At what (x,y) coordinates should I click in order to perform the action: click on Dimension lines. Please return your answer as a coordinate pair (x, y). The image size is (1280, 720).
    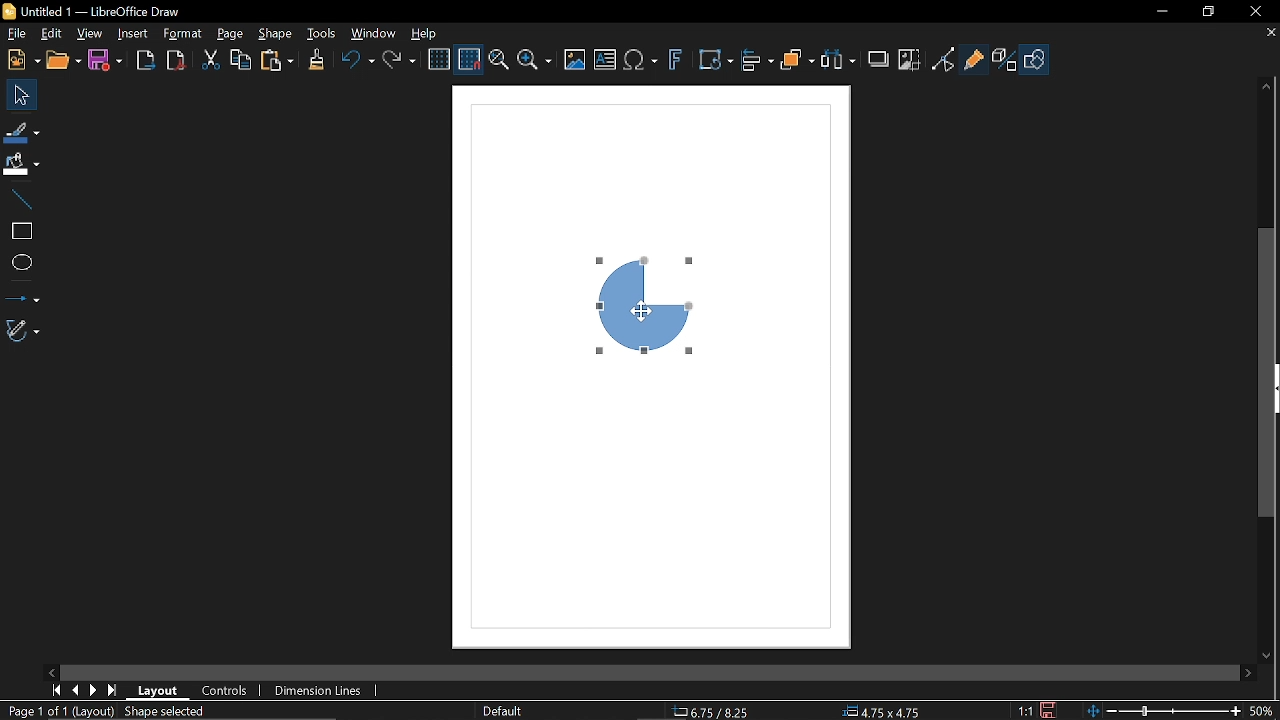
    Looking at the image, I should click on (320, 688).